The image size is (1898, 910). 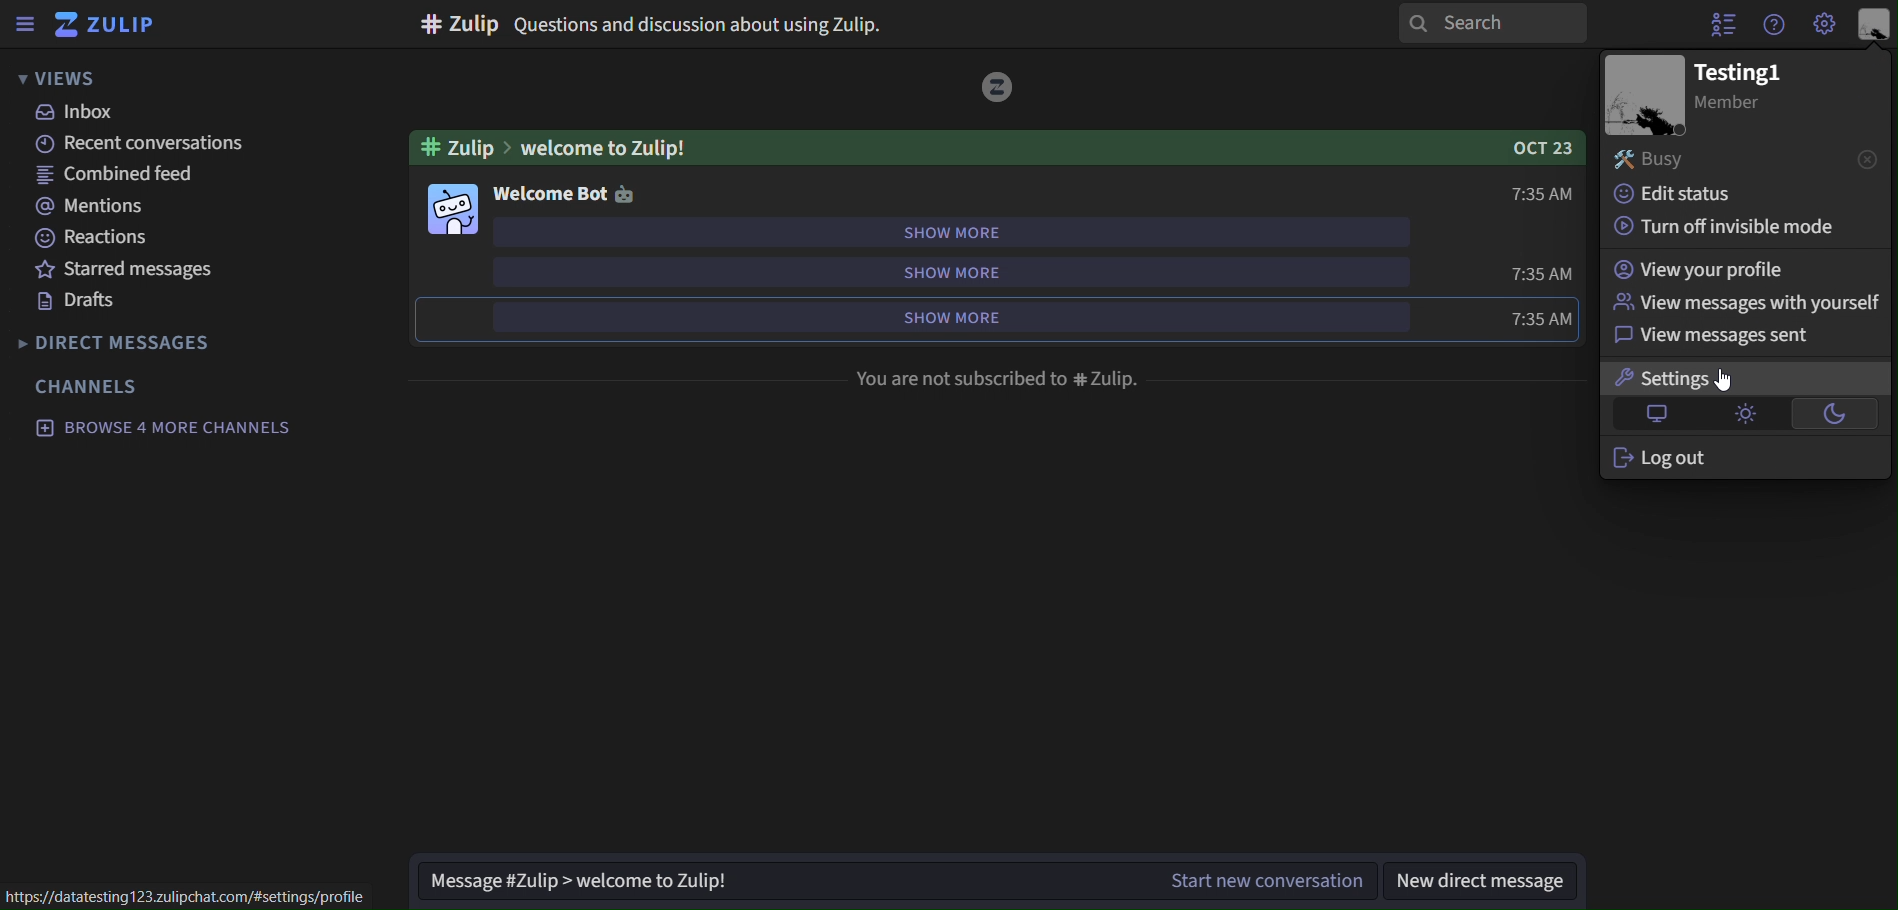 I want to click on dark theme, so click(x=1834, y=414).